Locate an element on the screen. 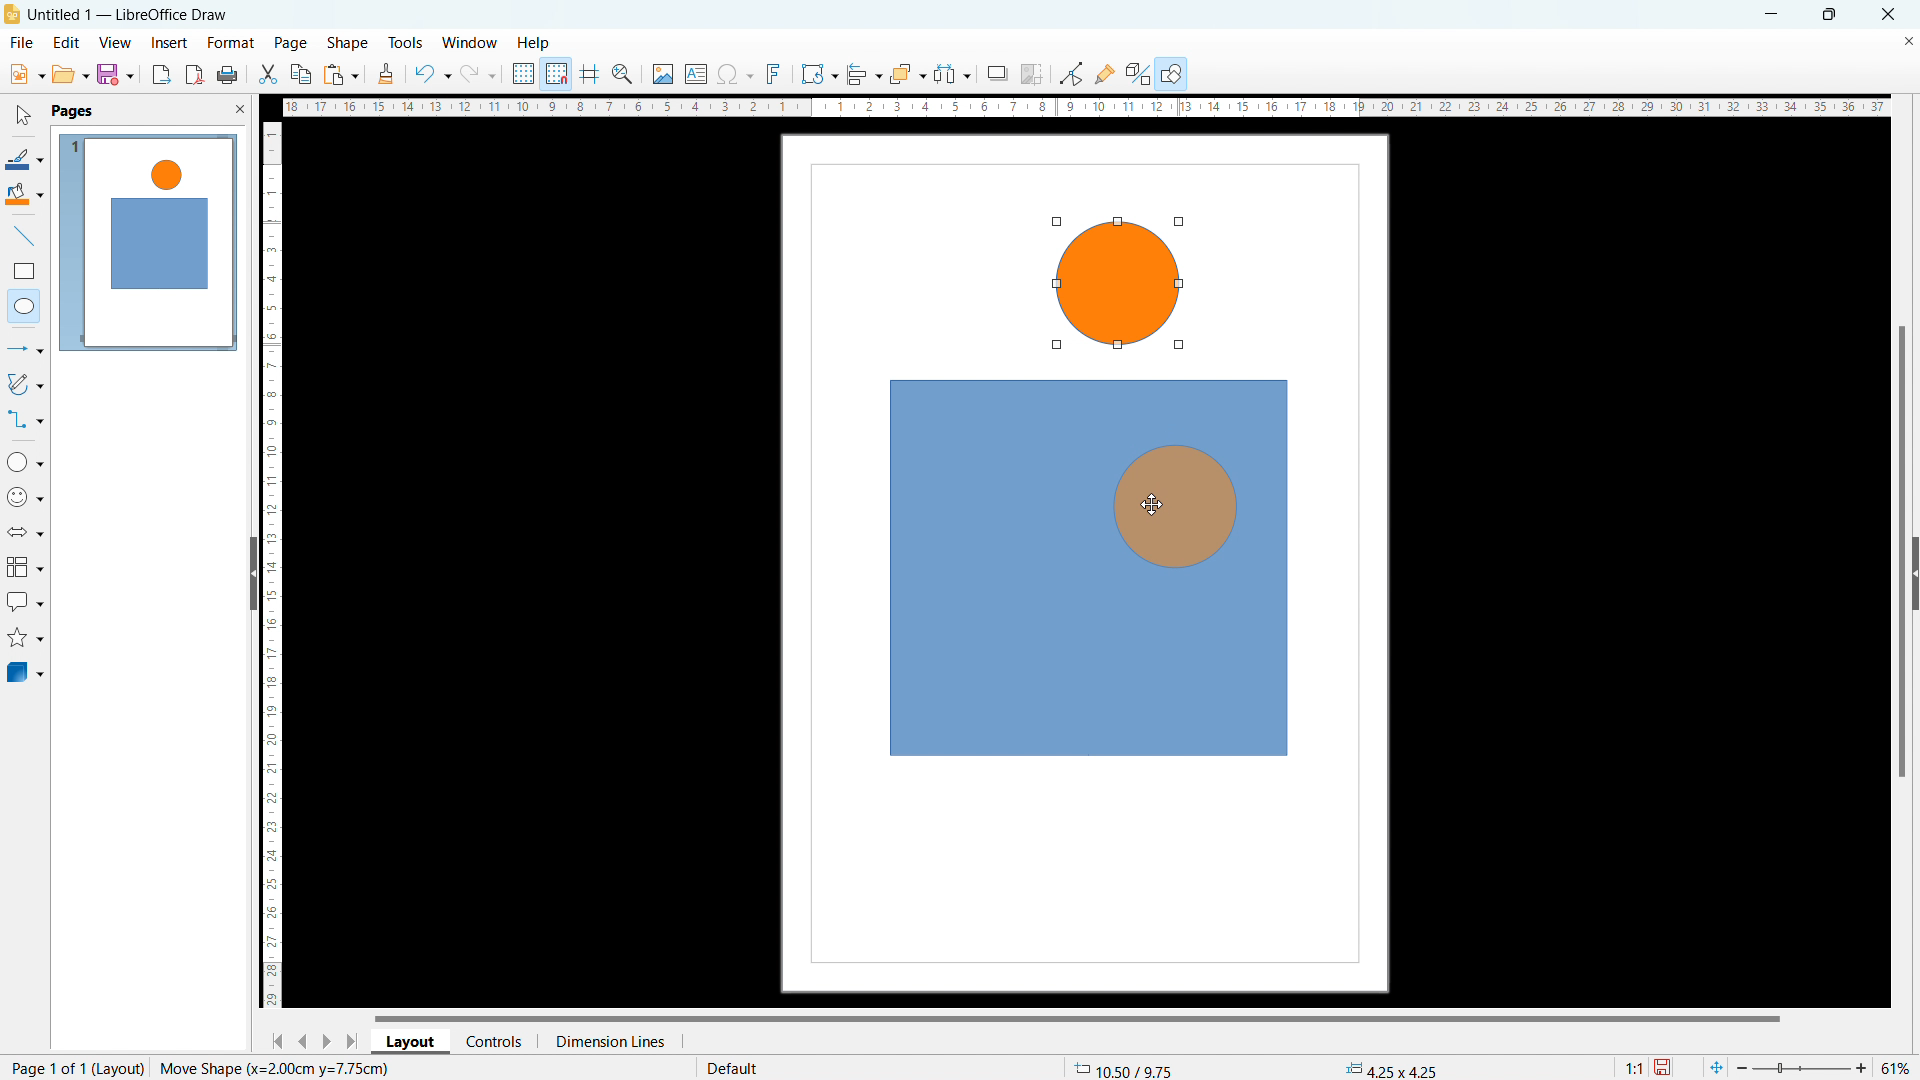  insert text box is located at coordinates (697, 73).